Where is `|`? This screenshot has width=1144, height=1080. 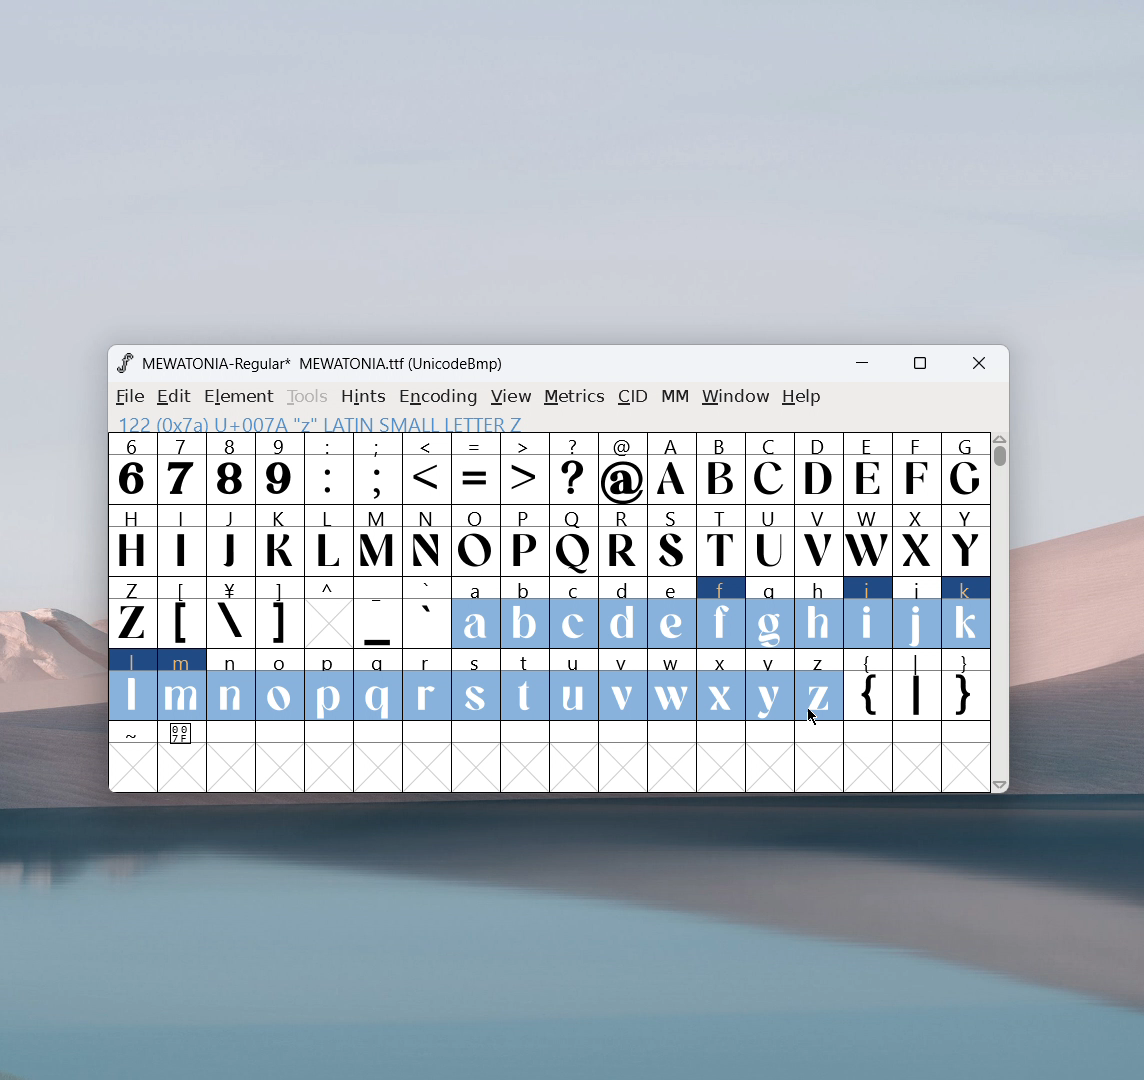
| is located at coordinates (917, 687).